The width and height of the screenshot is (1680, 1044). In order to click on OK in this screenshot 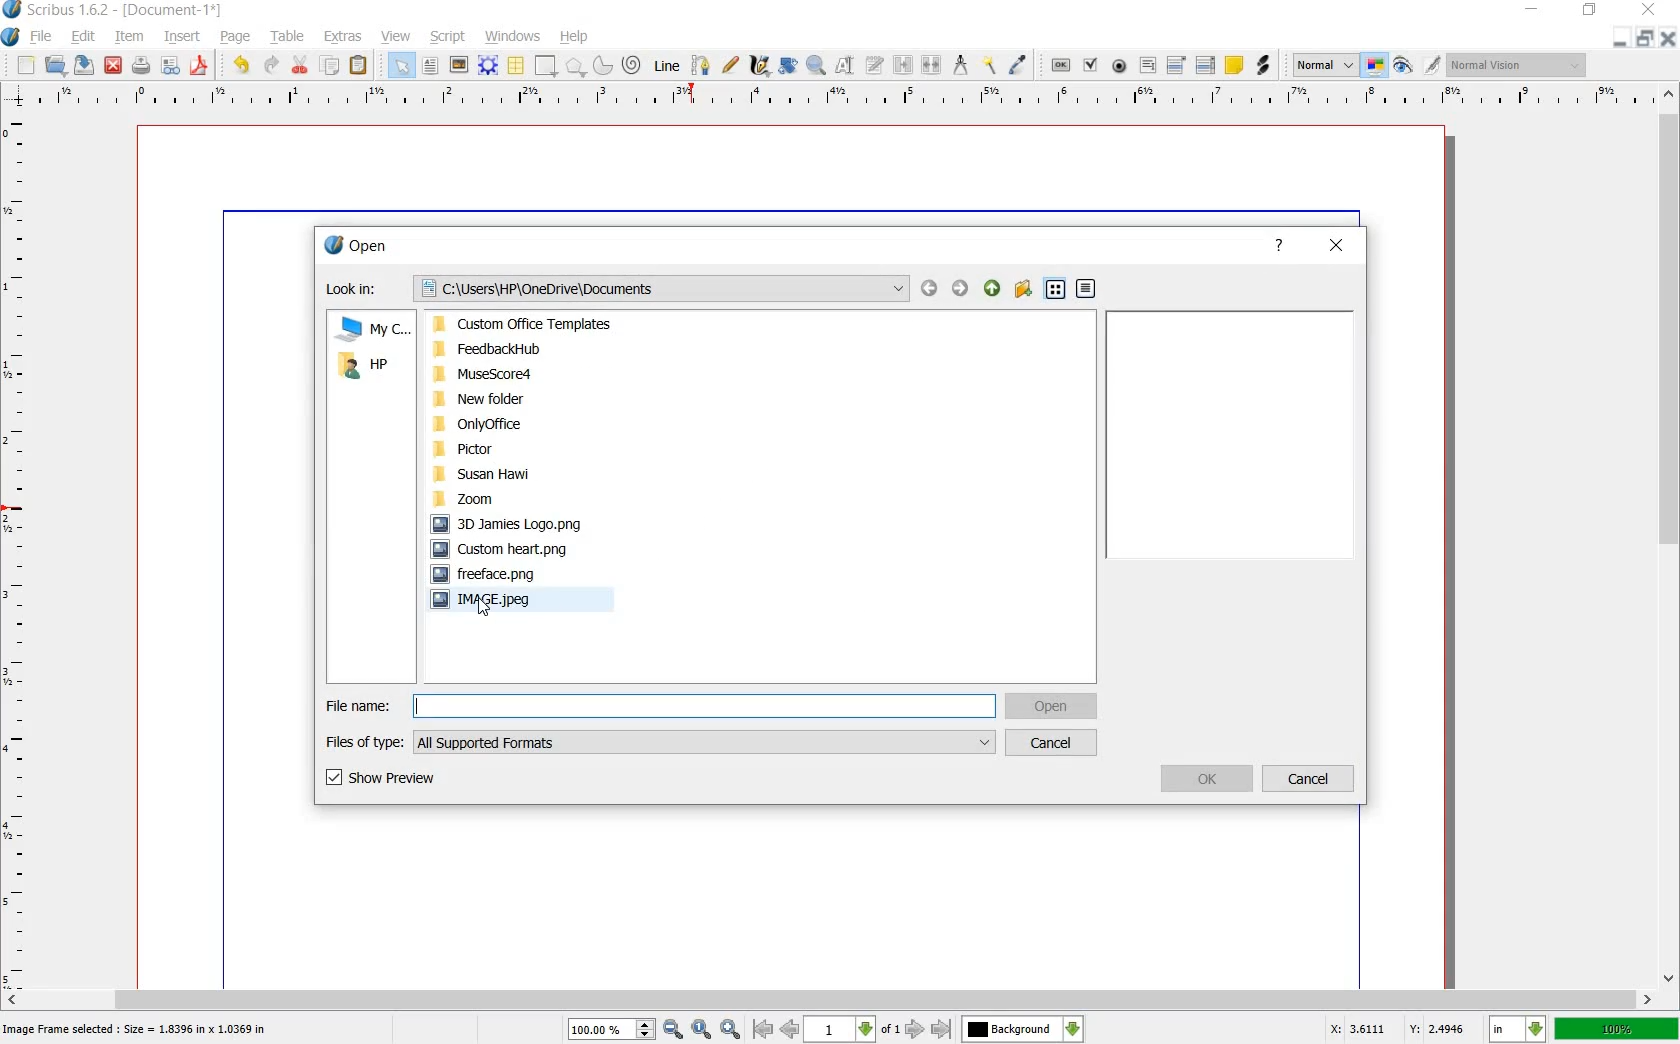, I will do `click(1204, 778)`.